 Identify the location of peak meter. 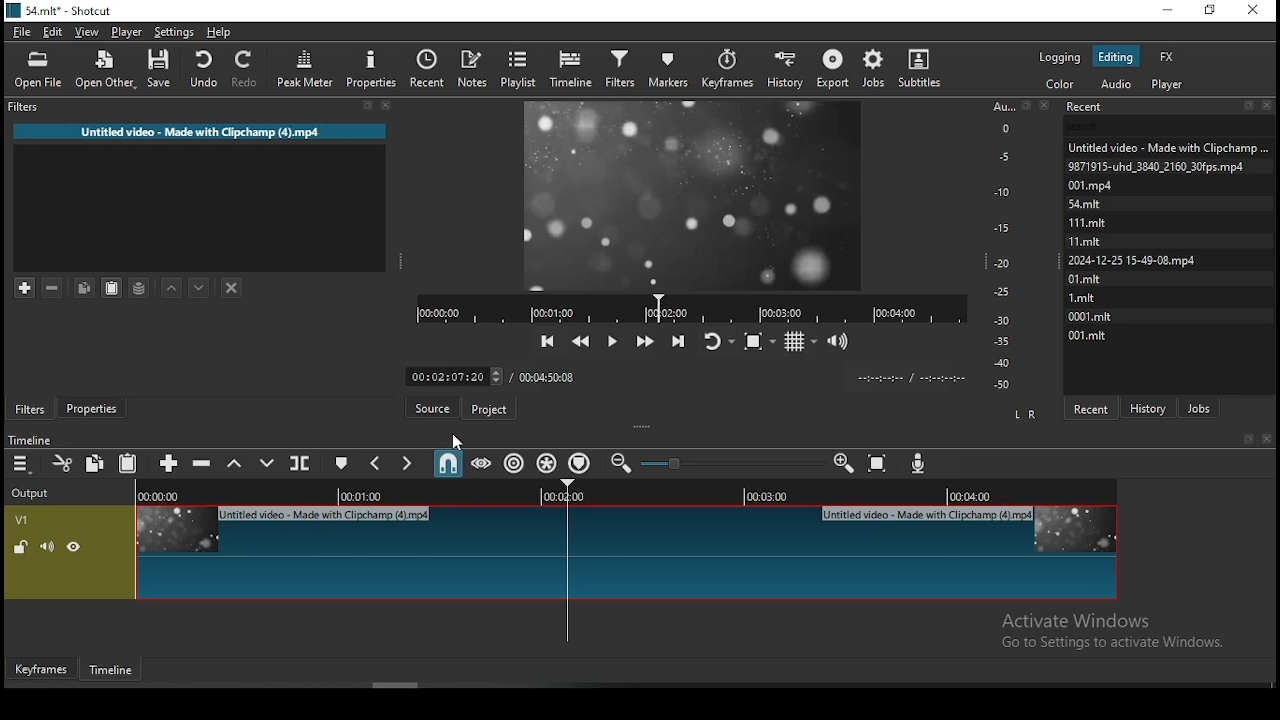
(304, 70).